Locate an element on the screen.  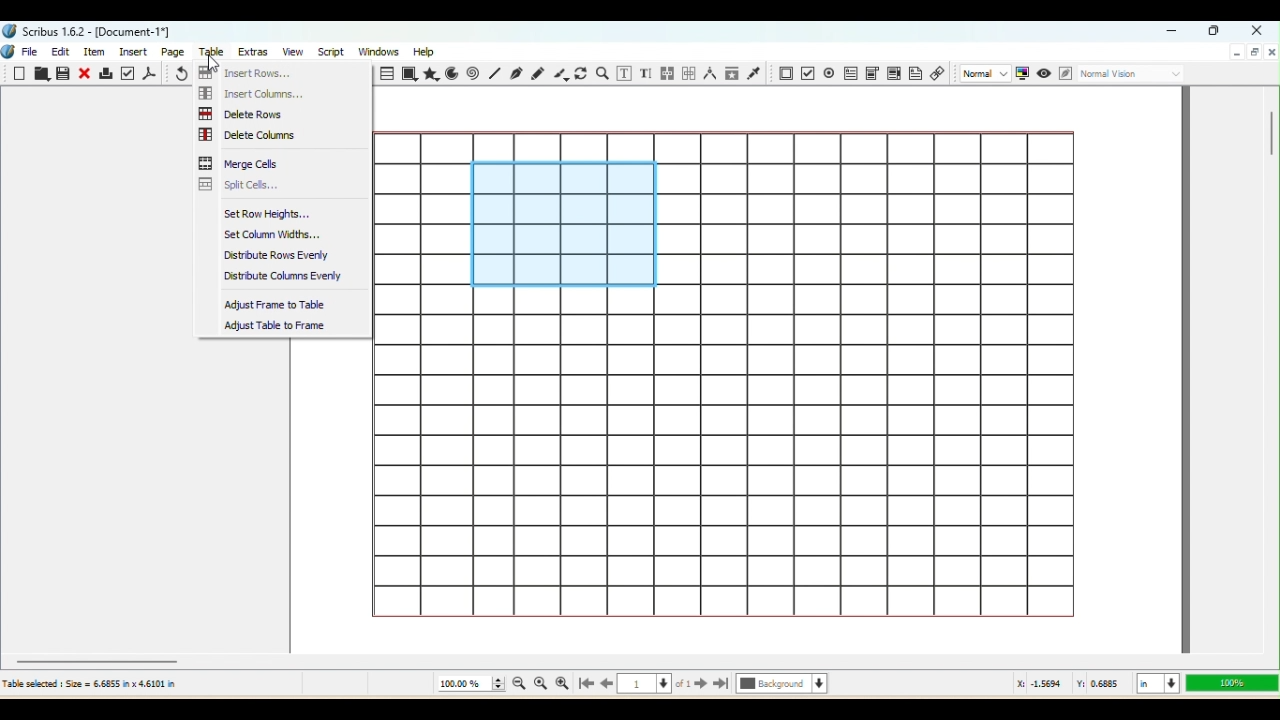
Go to the last page is located at coordinates (722, 685).